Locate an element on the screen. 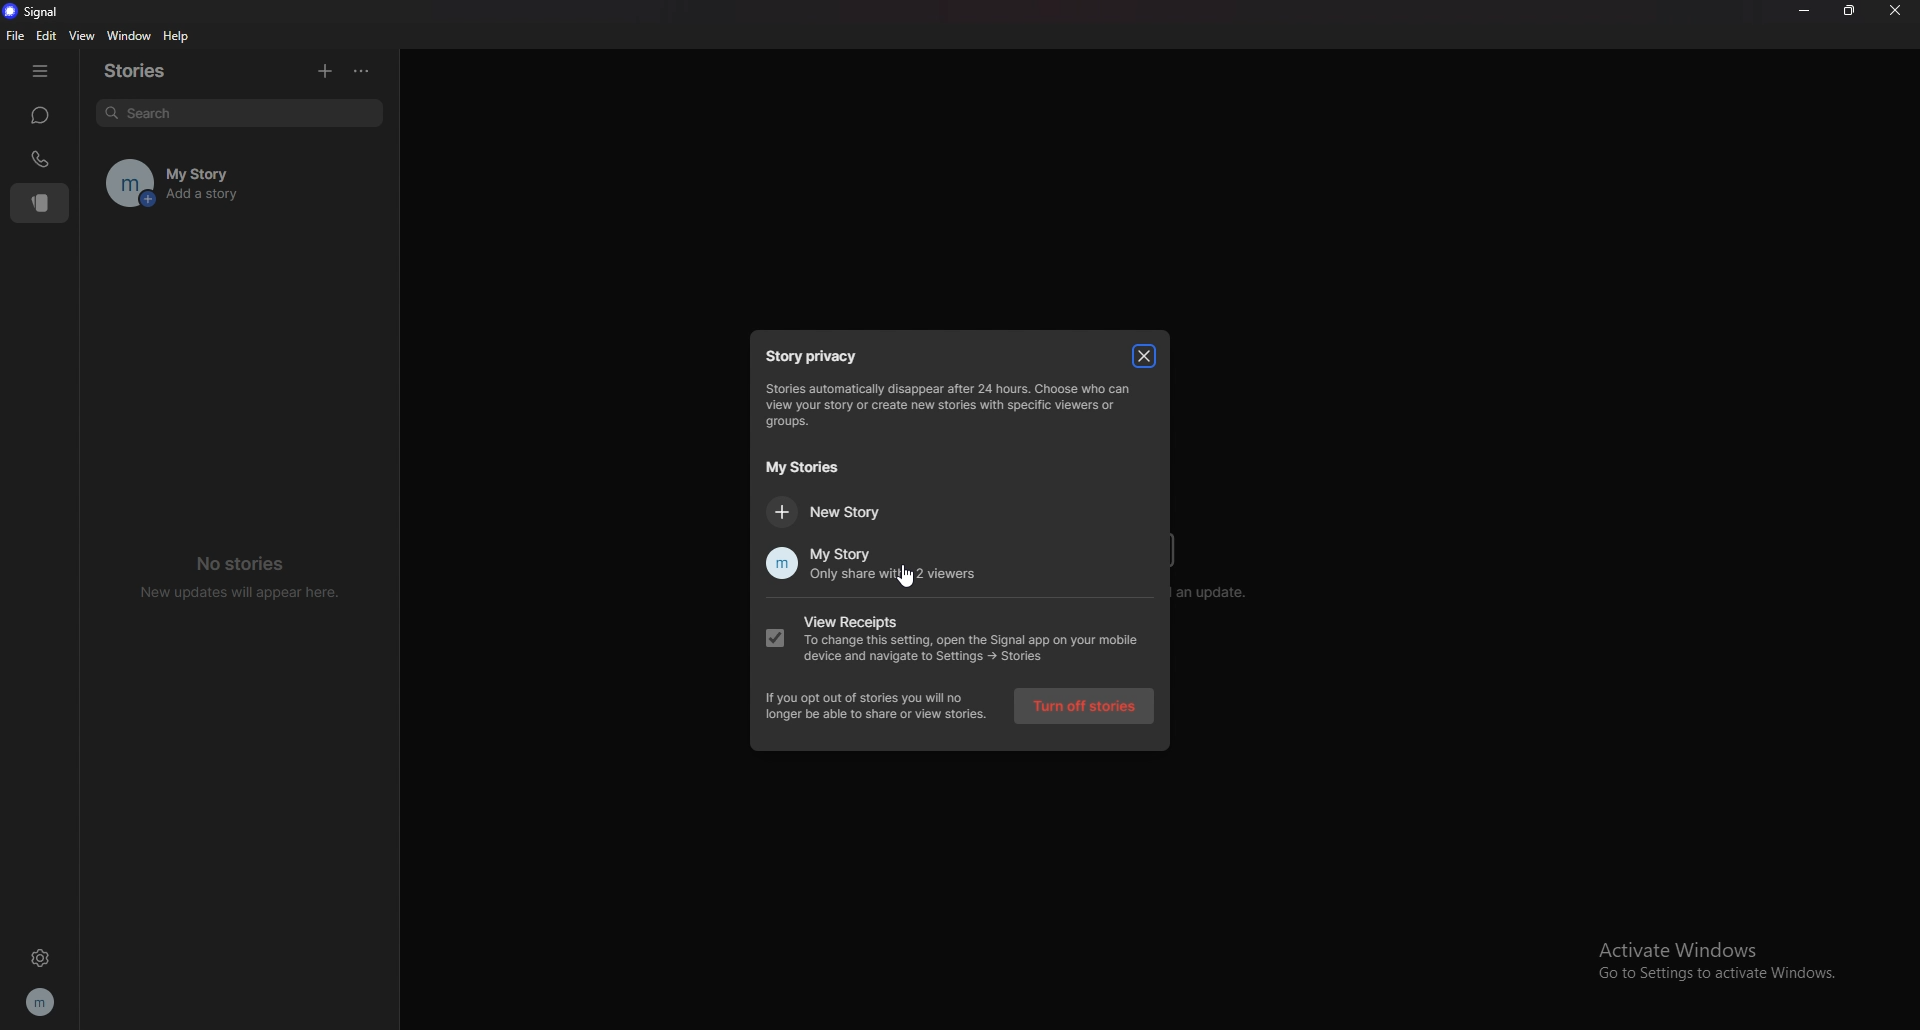 The width and height of the screenshot is (1920, 1030). To change this setting, open the Signal app on your mobile
device and navigate to Settings > Stories is located at coordinates (976, 650).